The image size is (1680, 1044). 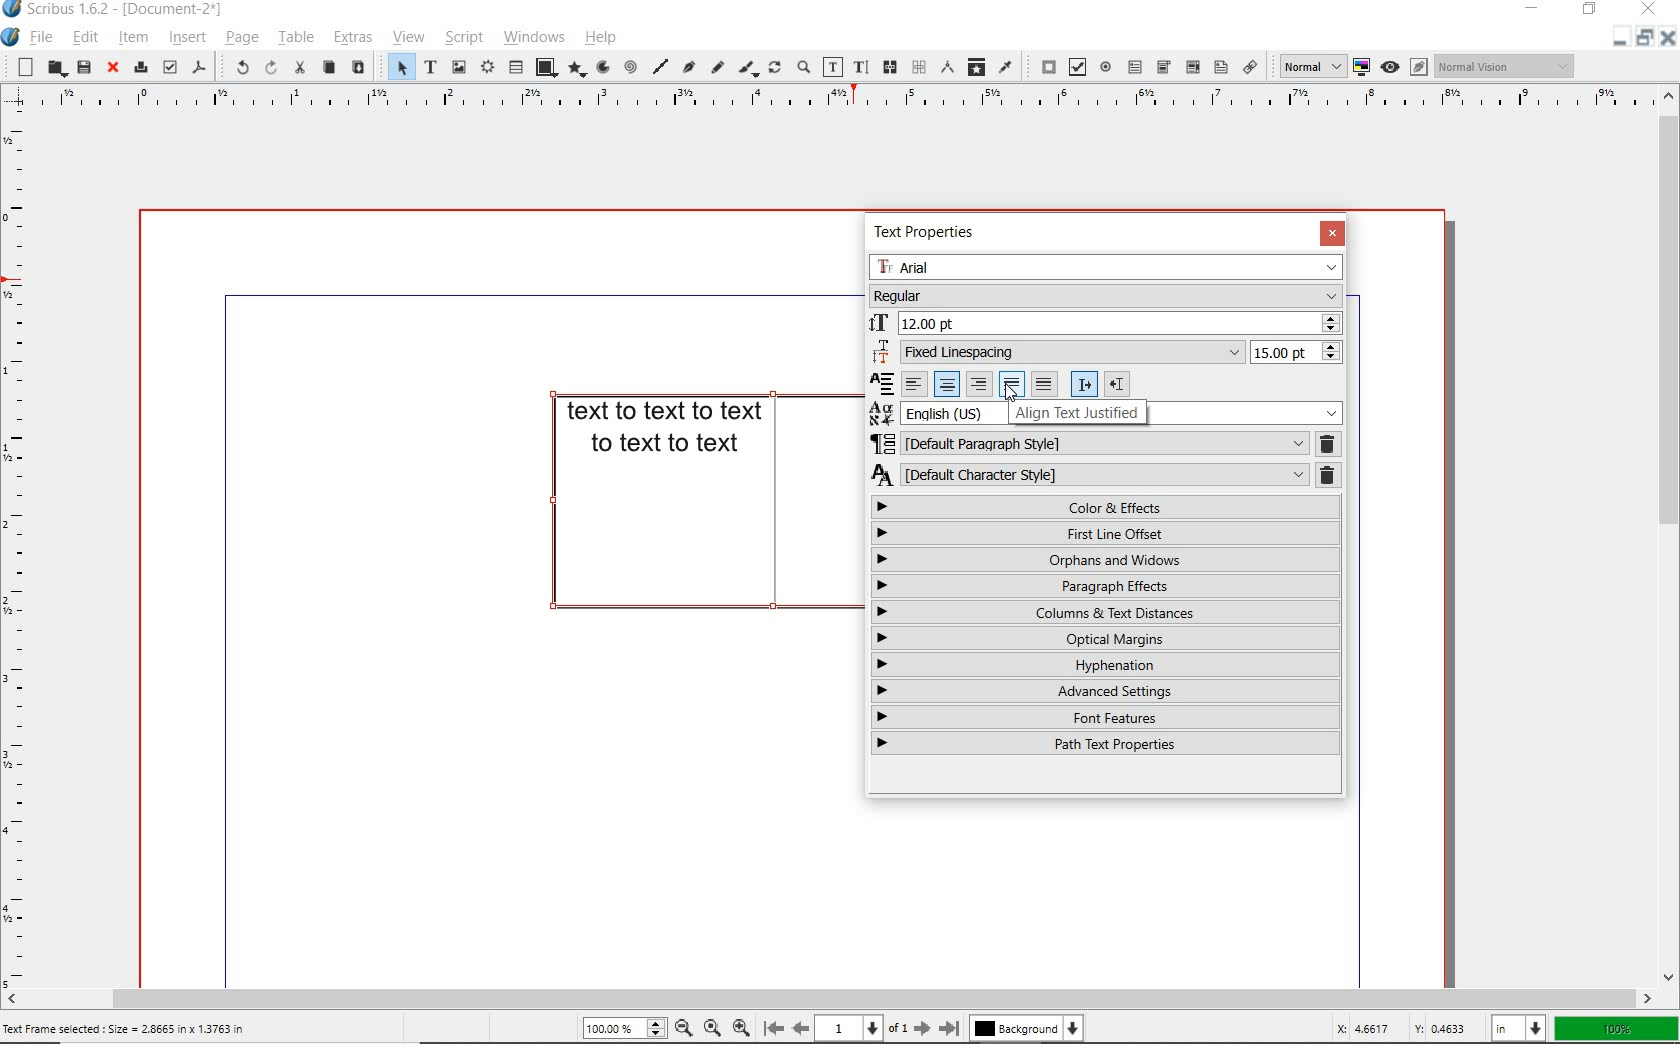 I want to click on paste, so click(x=359, y=68).